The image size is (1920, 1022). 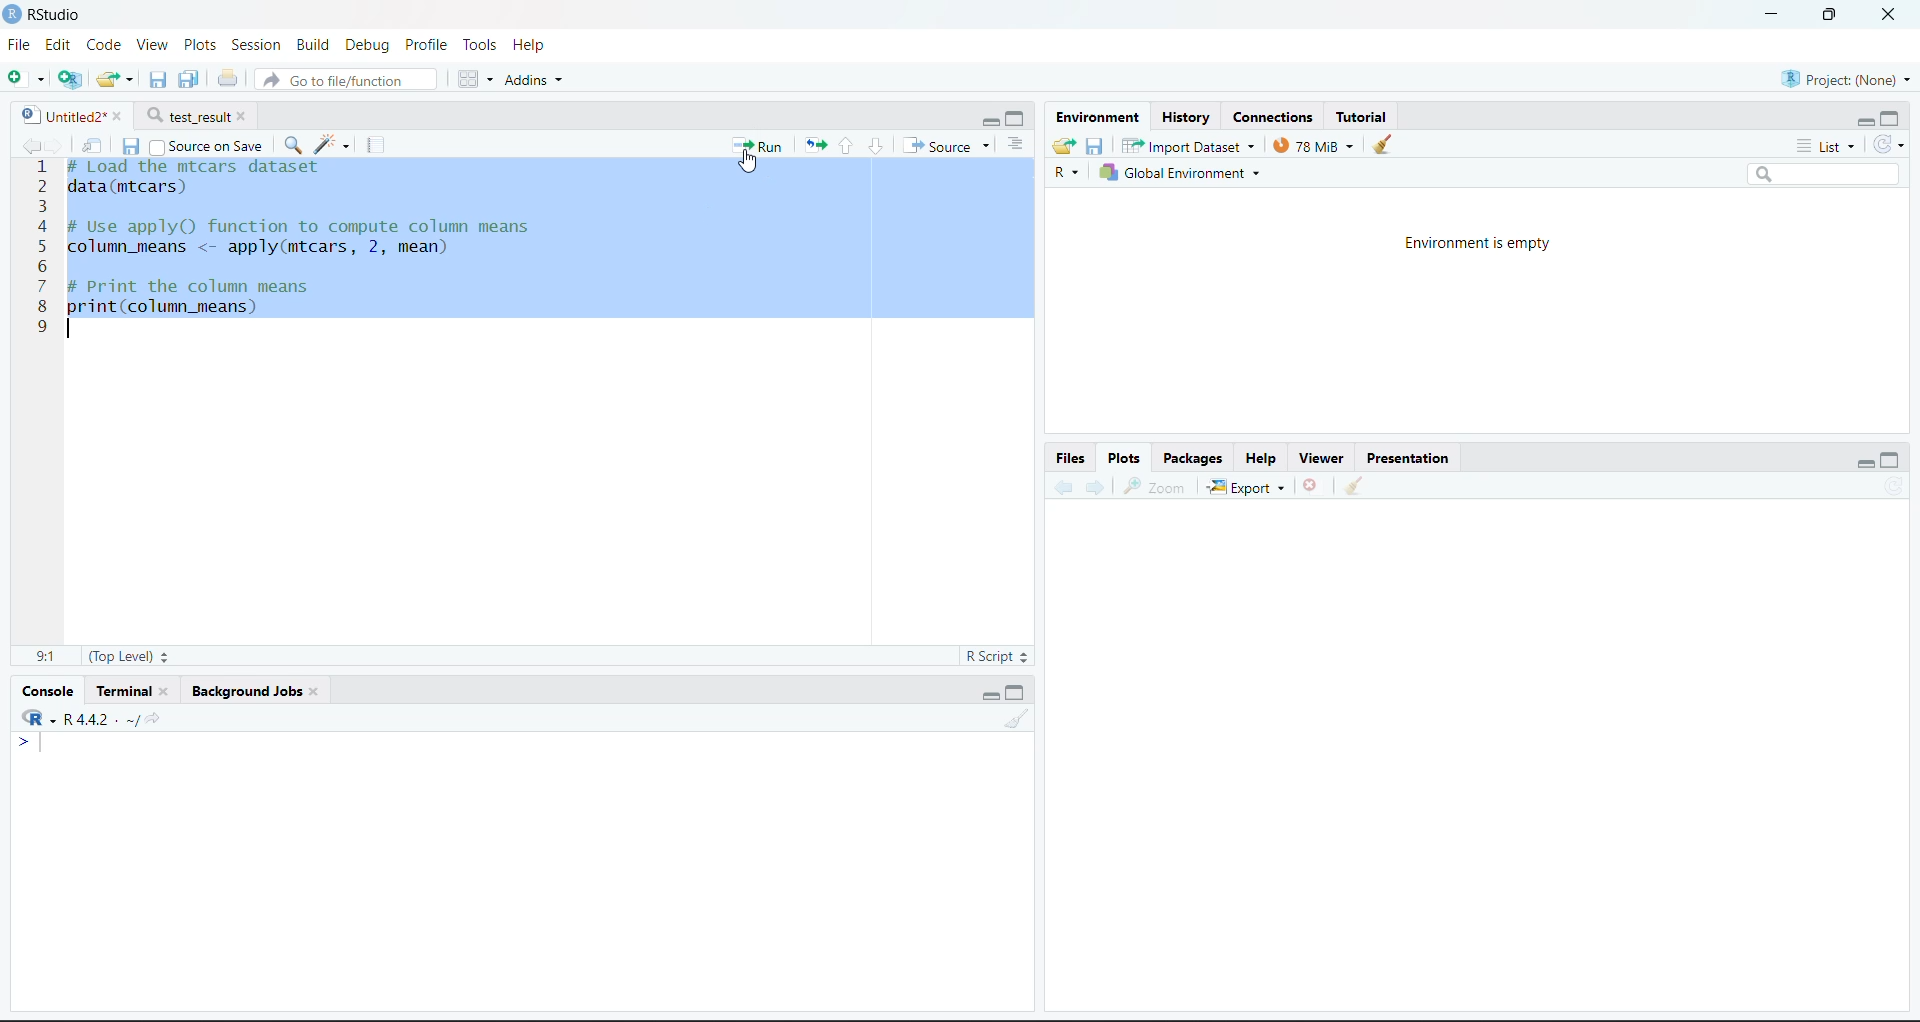 I want to click on New File, so click(x=27, y=78).